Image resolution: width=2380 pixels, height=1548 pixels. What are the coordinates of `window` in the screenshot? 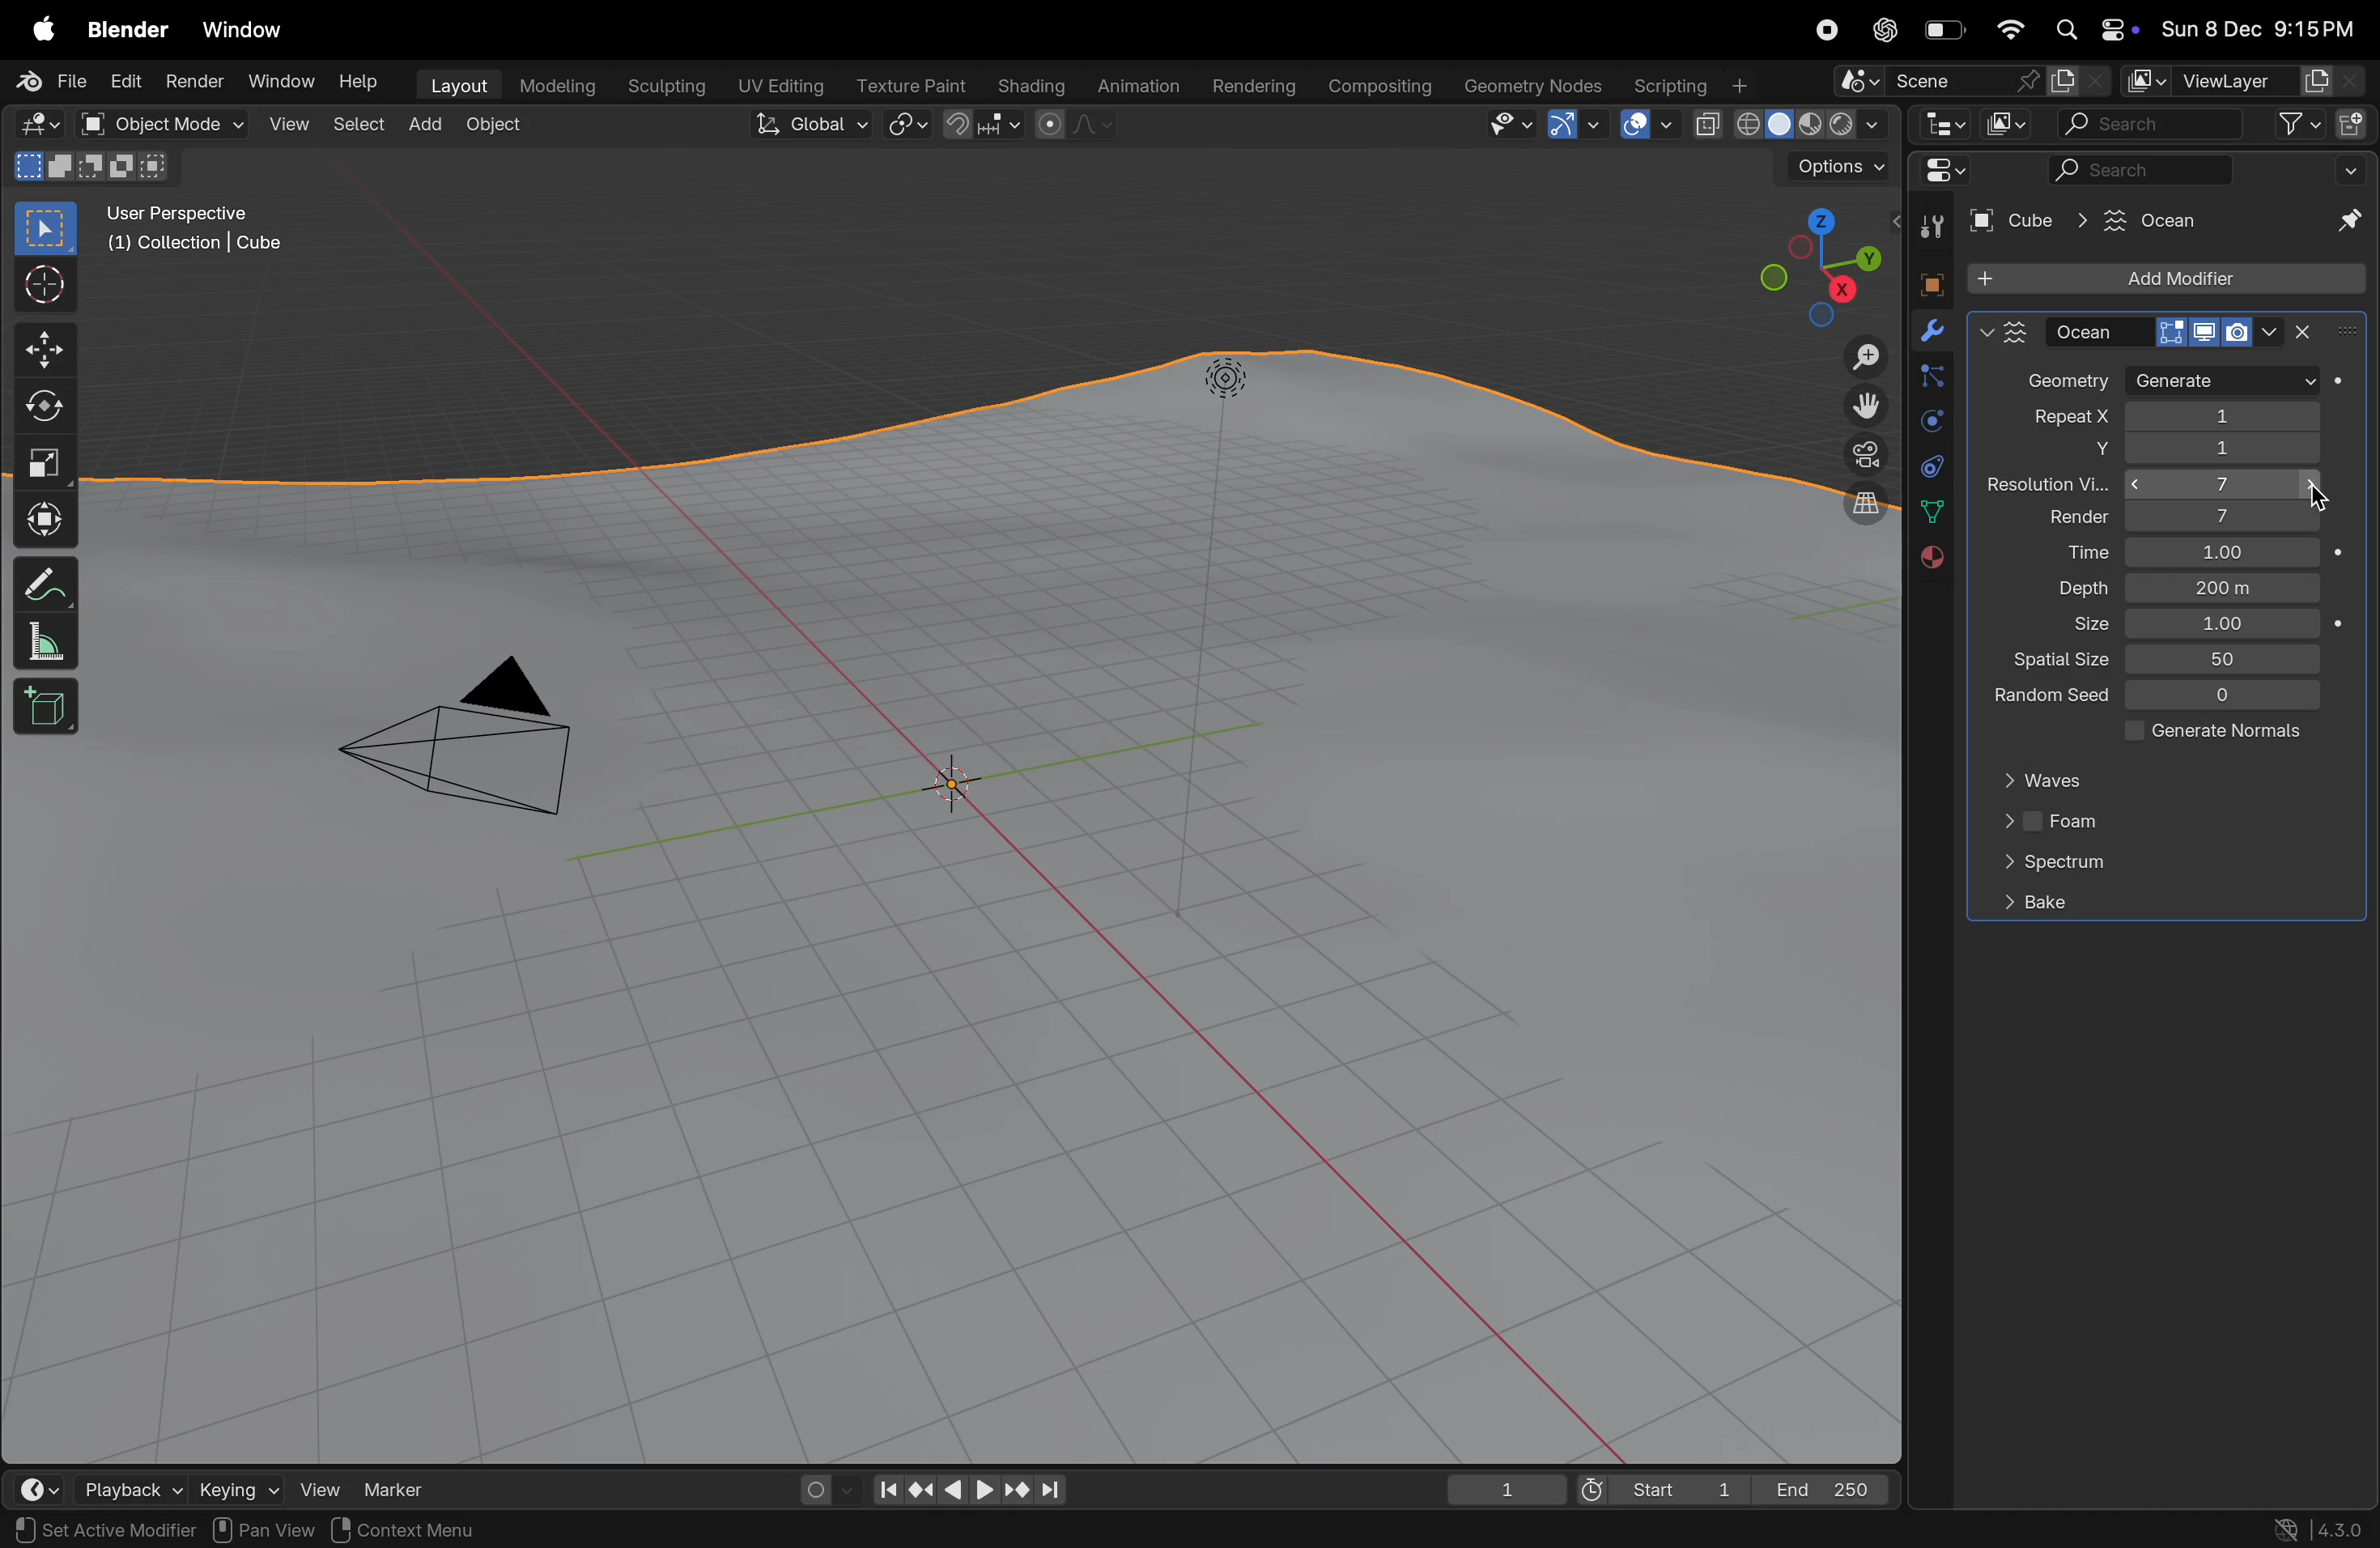 It's located at (277, 81).